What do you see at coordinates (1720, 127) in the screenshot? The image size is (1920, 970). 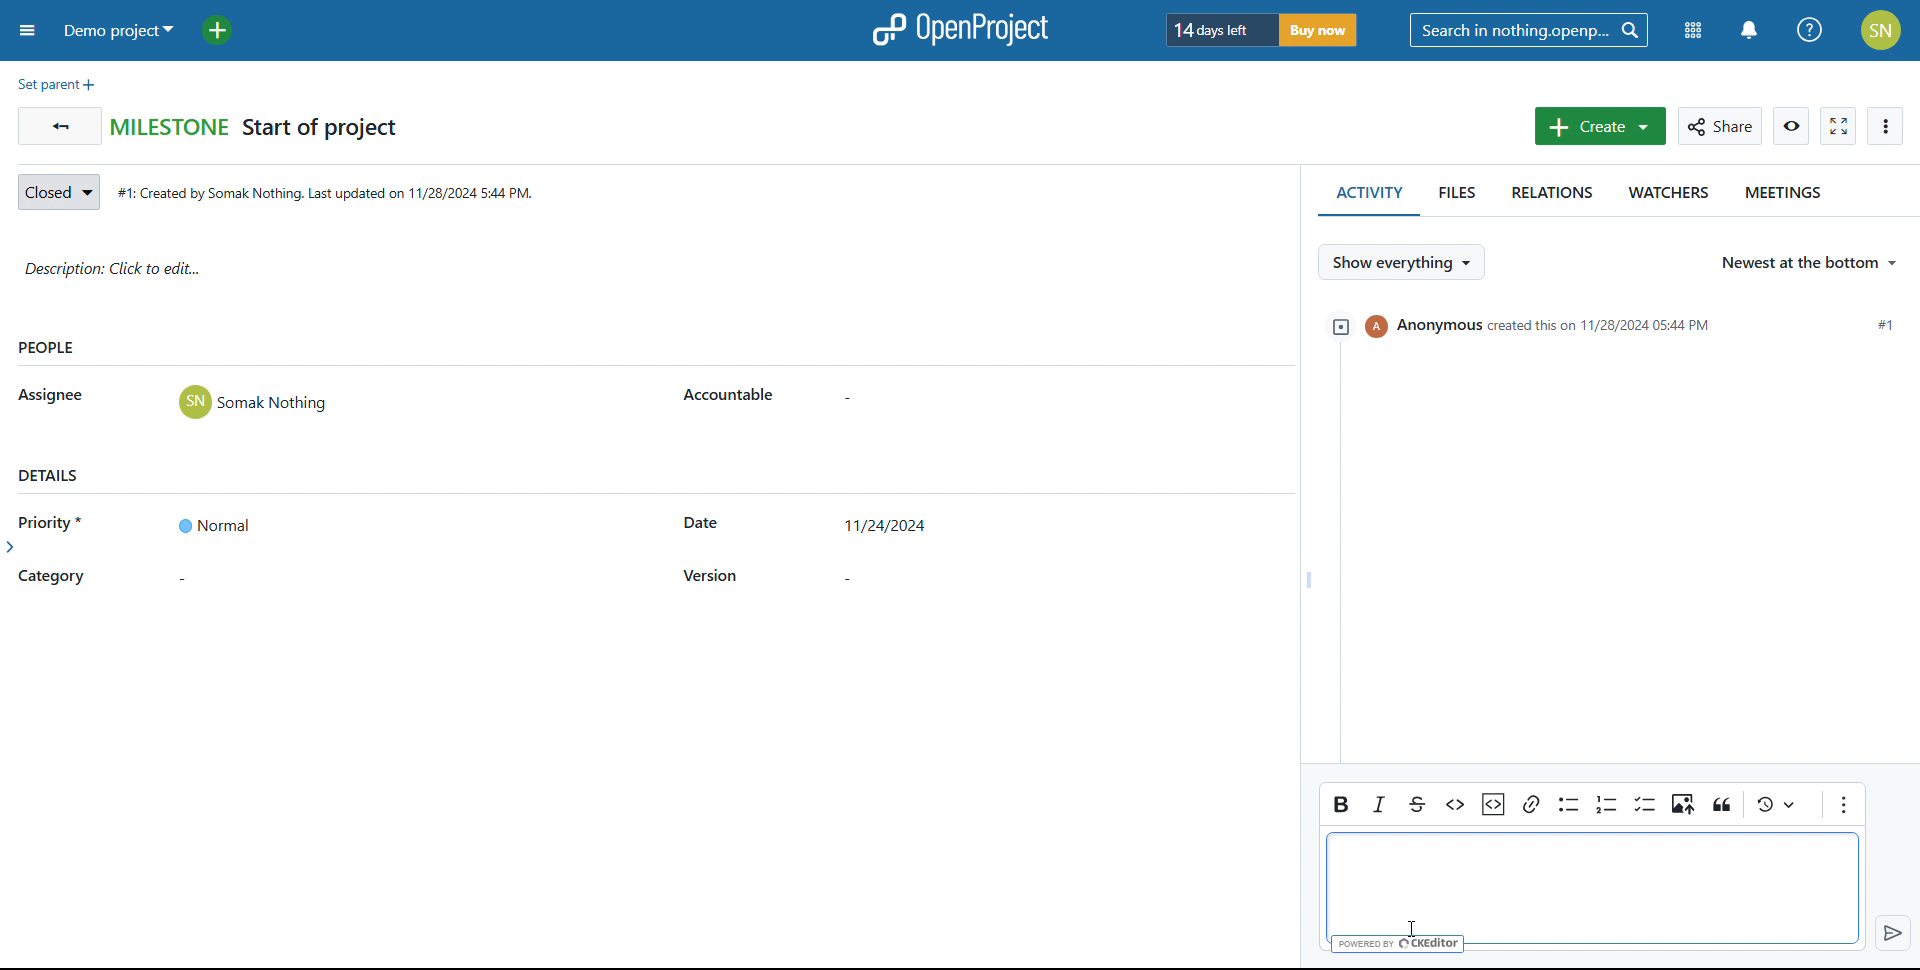 I see `share` at bounding box center [1720, 127].